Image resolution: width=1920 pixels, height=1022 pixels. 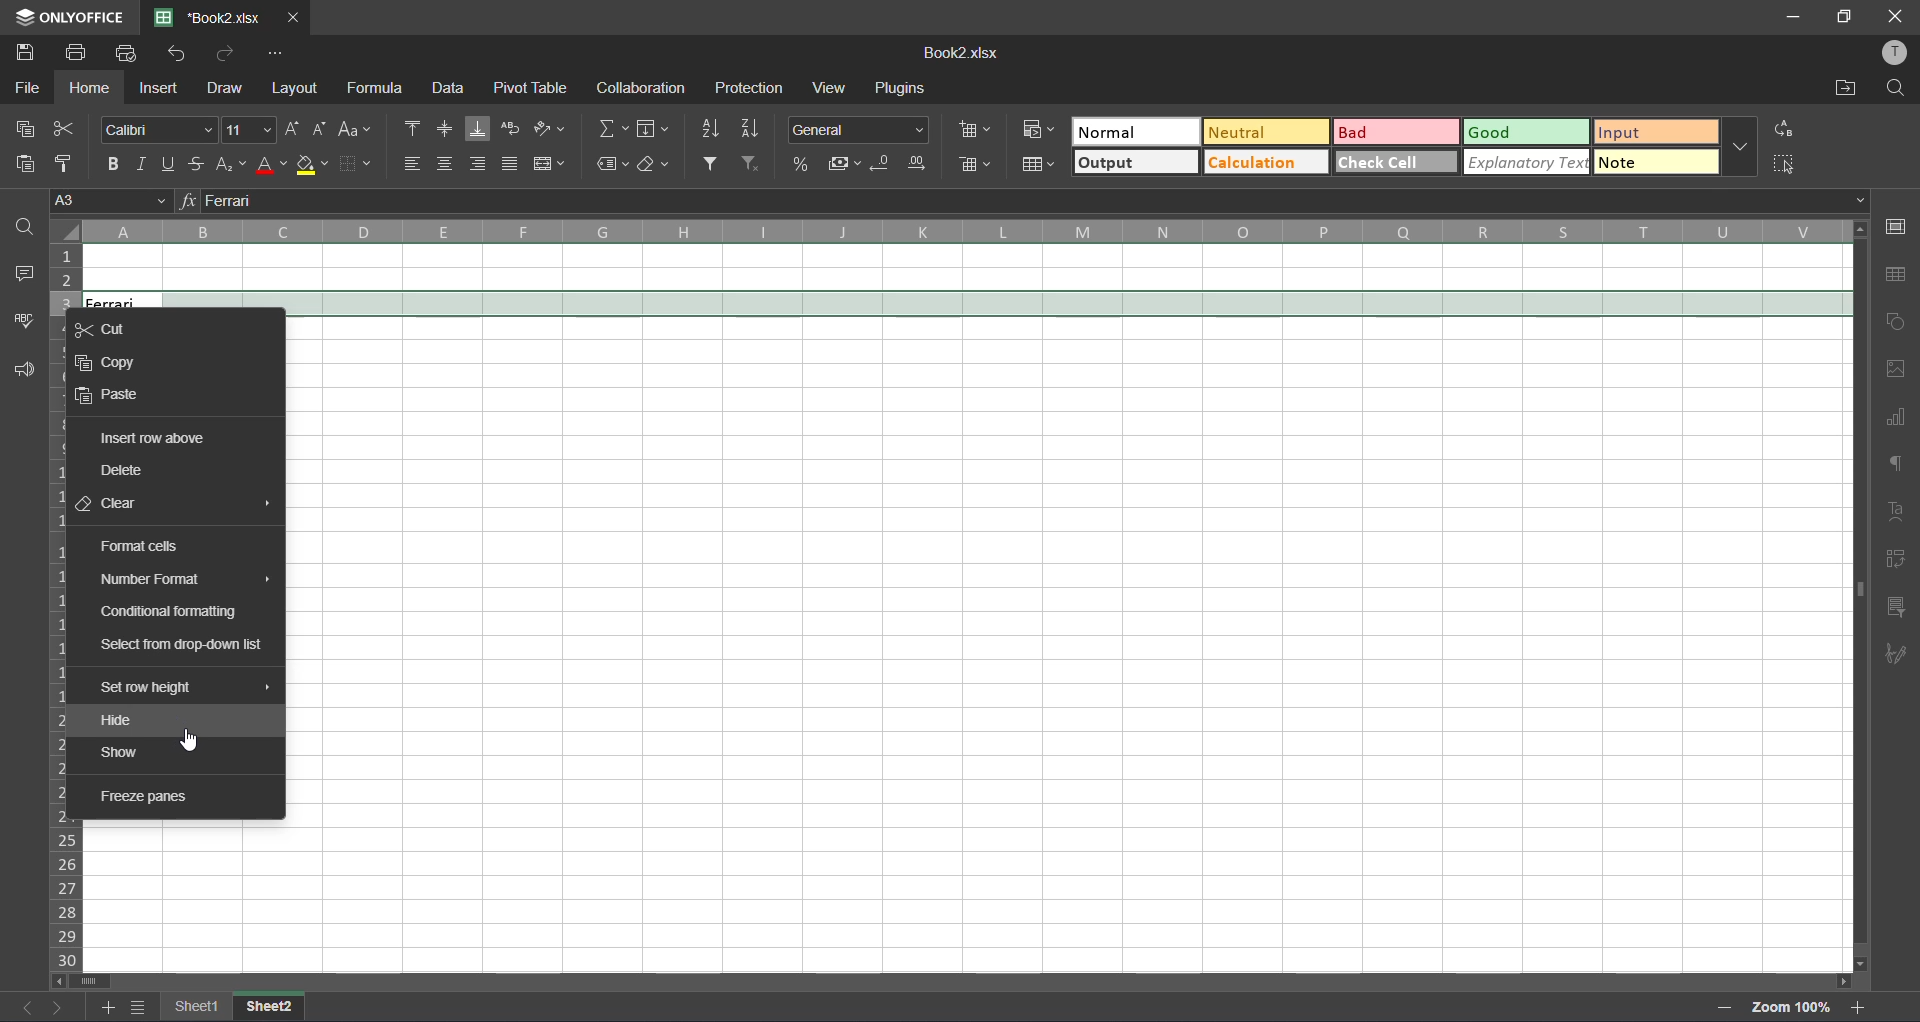 What do you see at coordinates (291, 129) in the screenshot?
I see `increment size` at bounding box center [291, 129].